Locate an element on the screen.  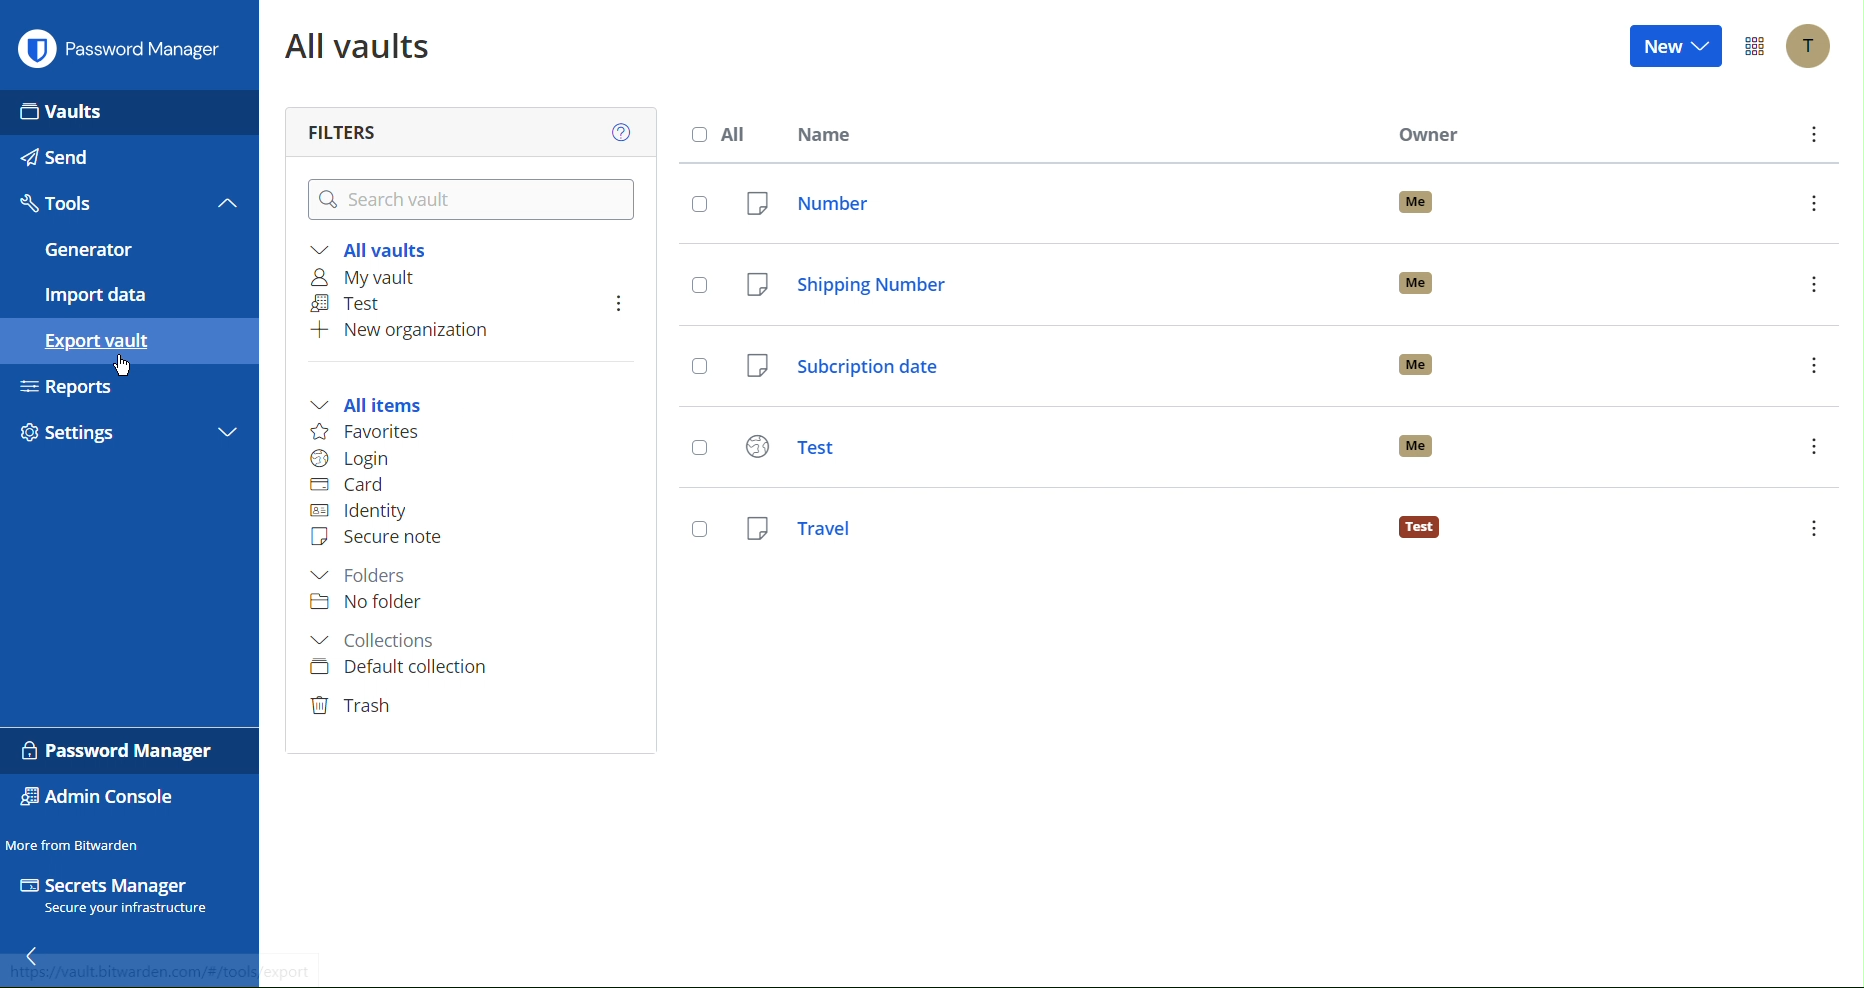
All is located at coordinates (724, 135).